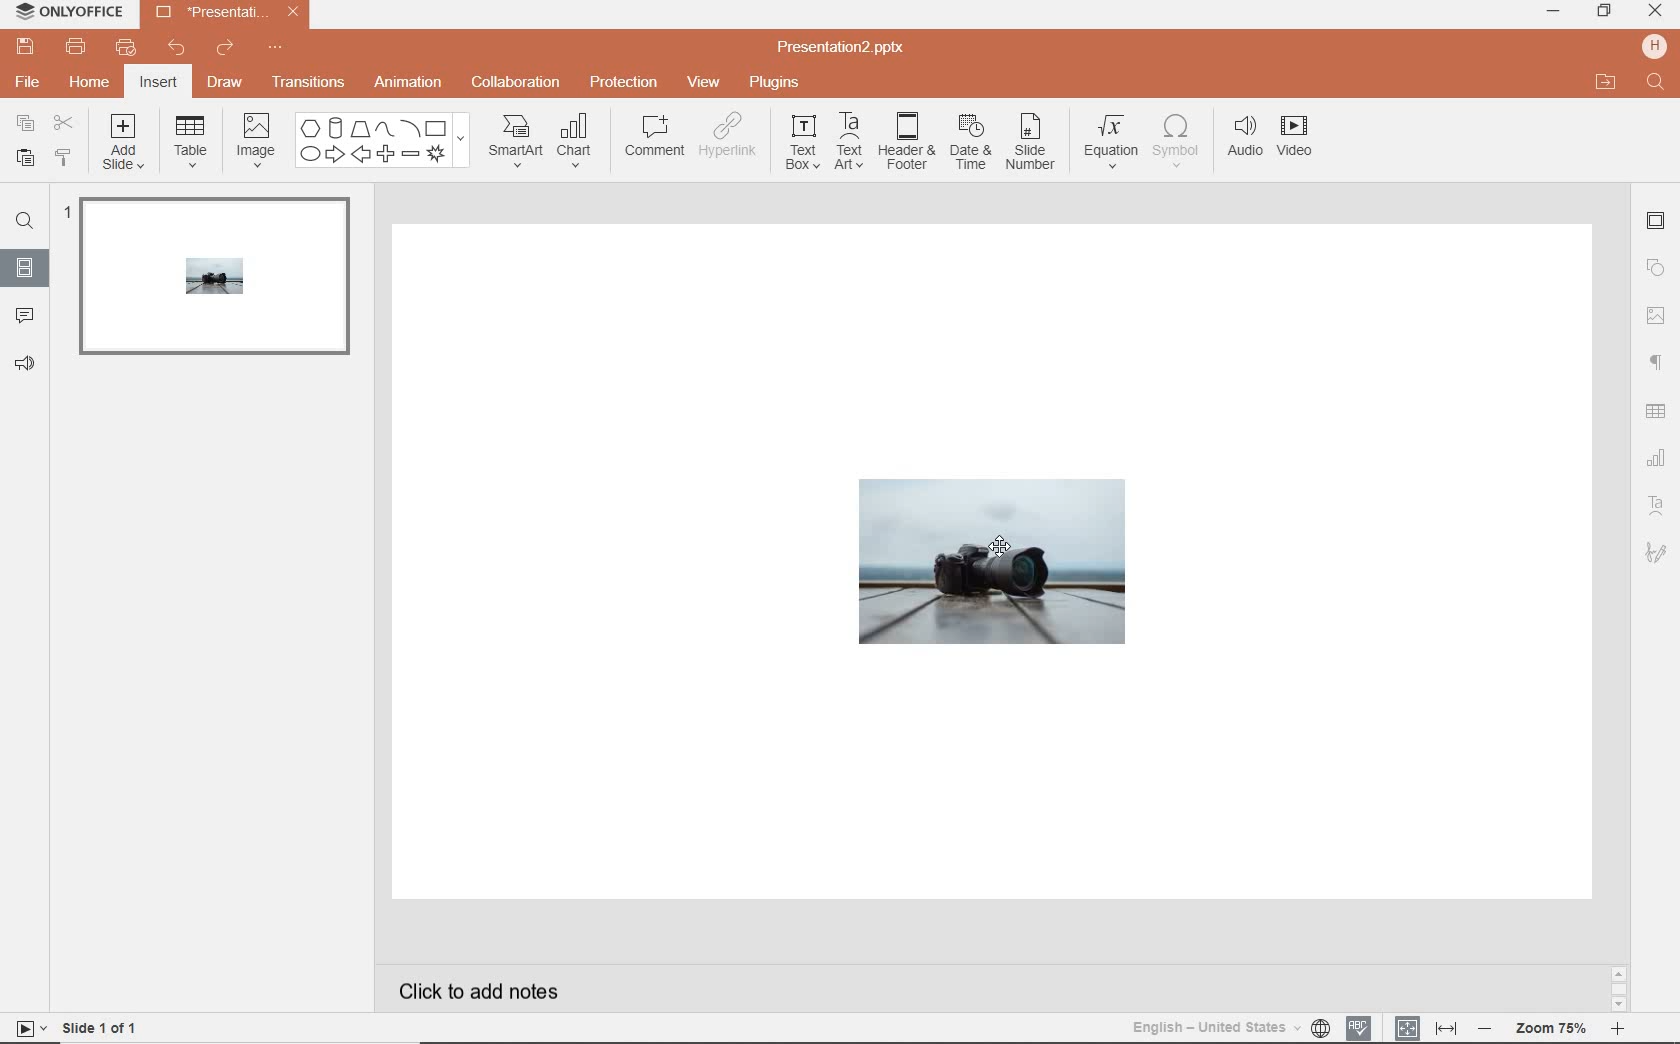  What do you see at coordinates (1658, 456) in the screenshot?
I see `chart` at bounding box center [1658, 456].